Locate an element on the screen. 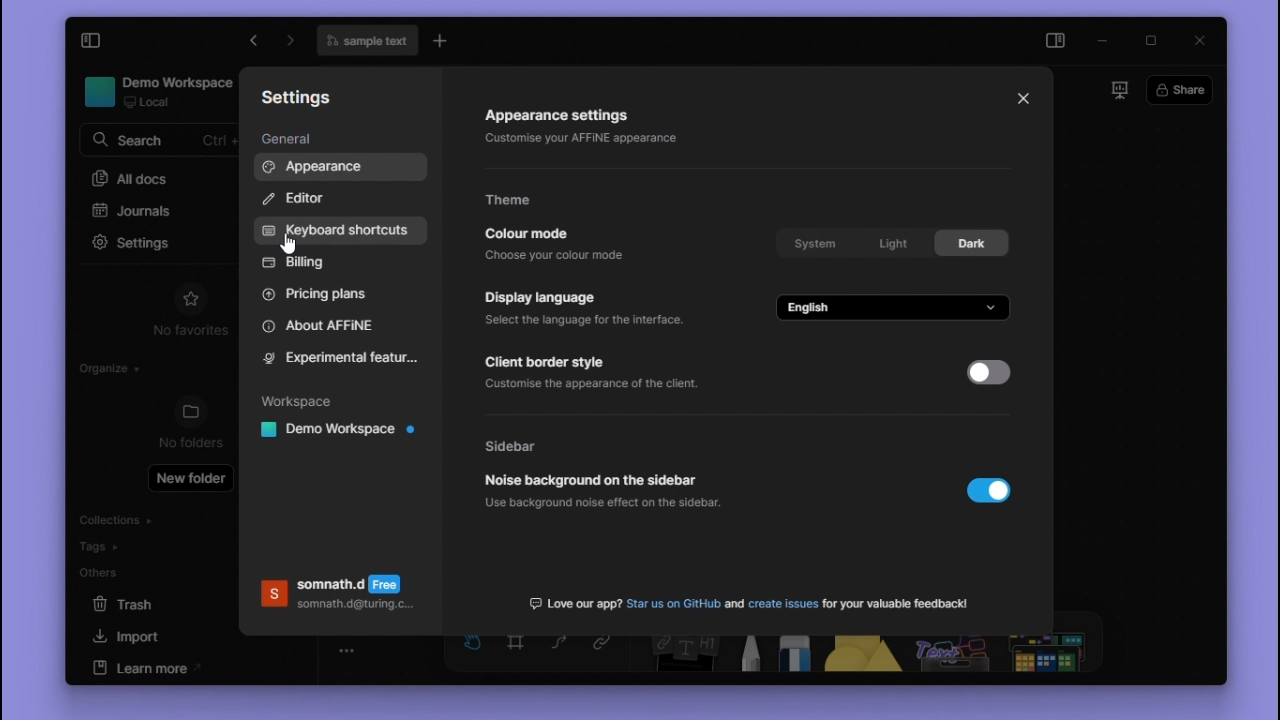 The width and height of the screenshot is (1280, 720). go backward is located at coordinates (293, 43).